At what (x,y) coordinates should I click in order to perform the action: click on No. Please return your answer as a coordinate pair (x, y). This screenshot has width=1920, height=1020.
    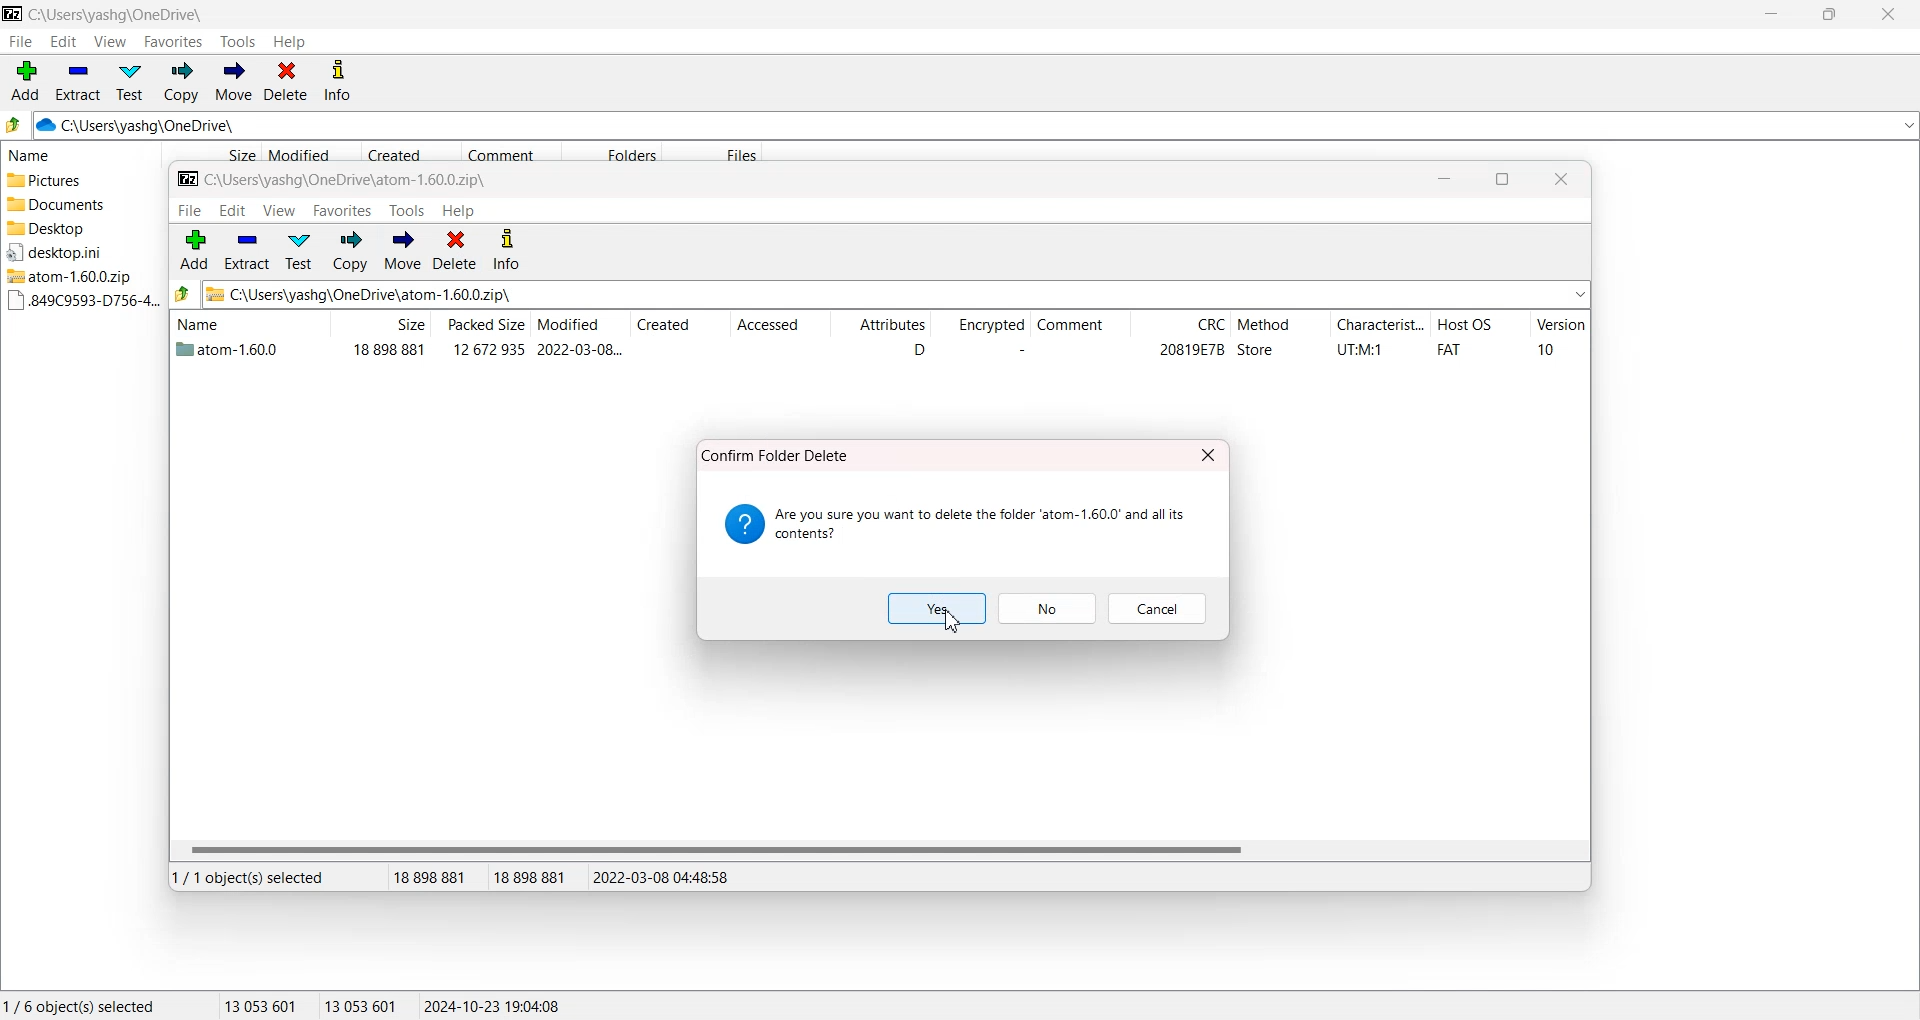
    Looking at the image, I should click on (1049, 609).